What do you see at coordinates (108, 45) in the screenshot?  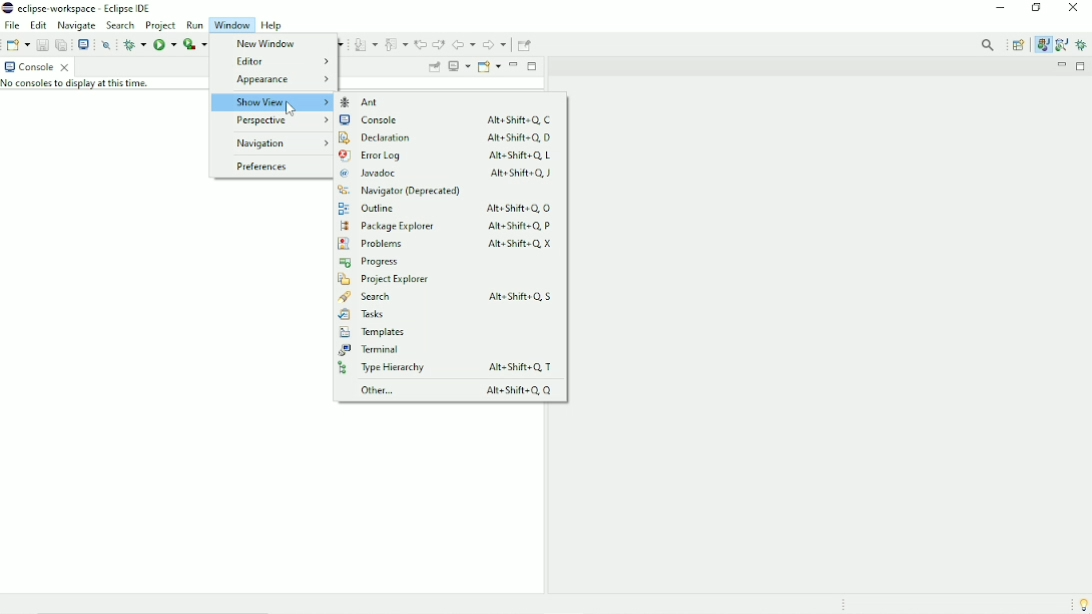 I see `Skip all breakpoints` at bounding box center [108, 45].